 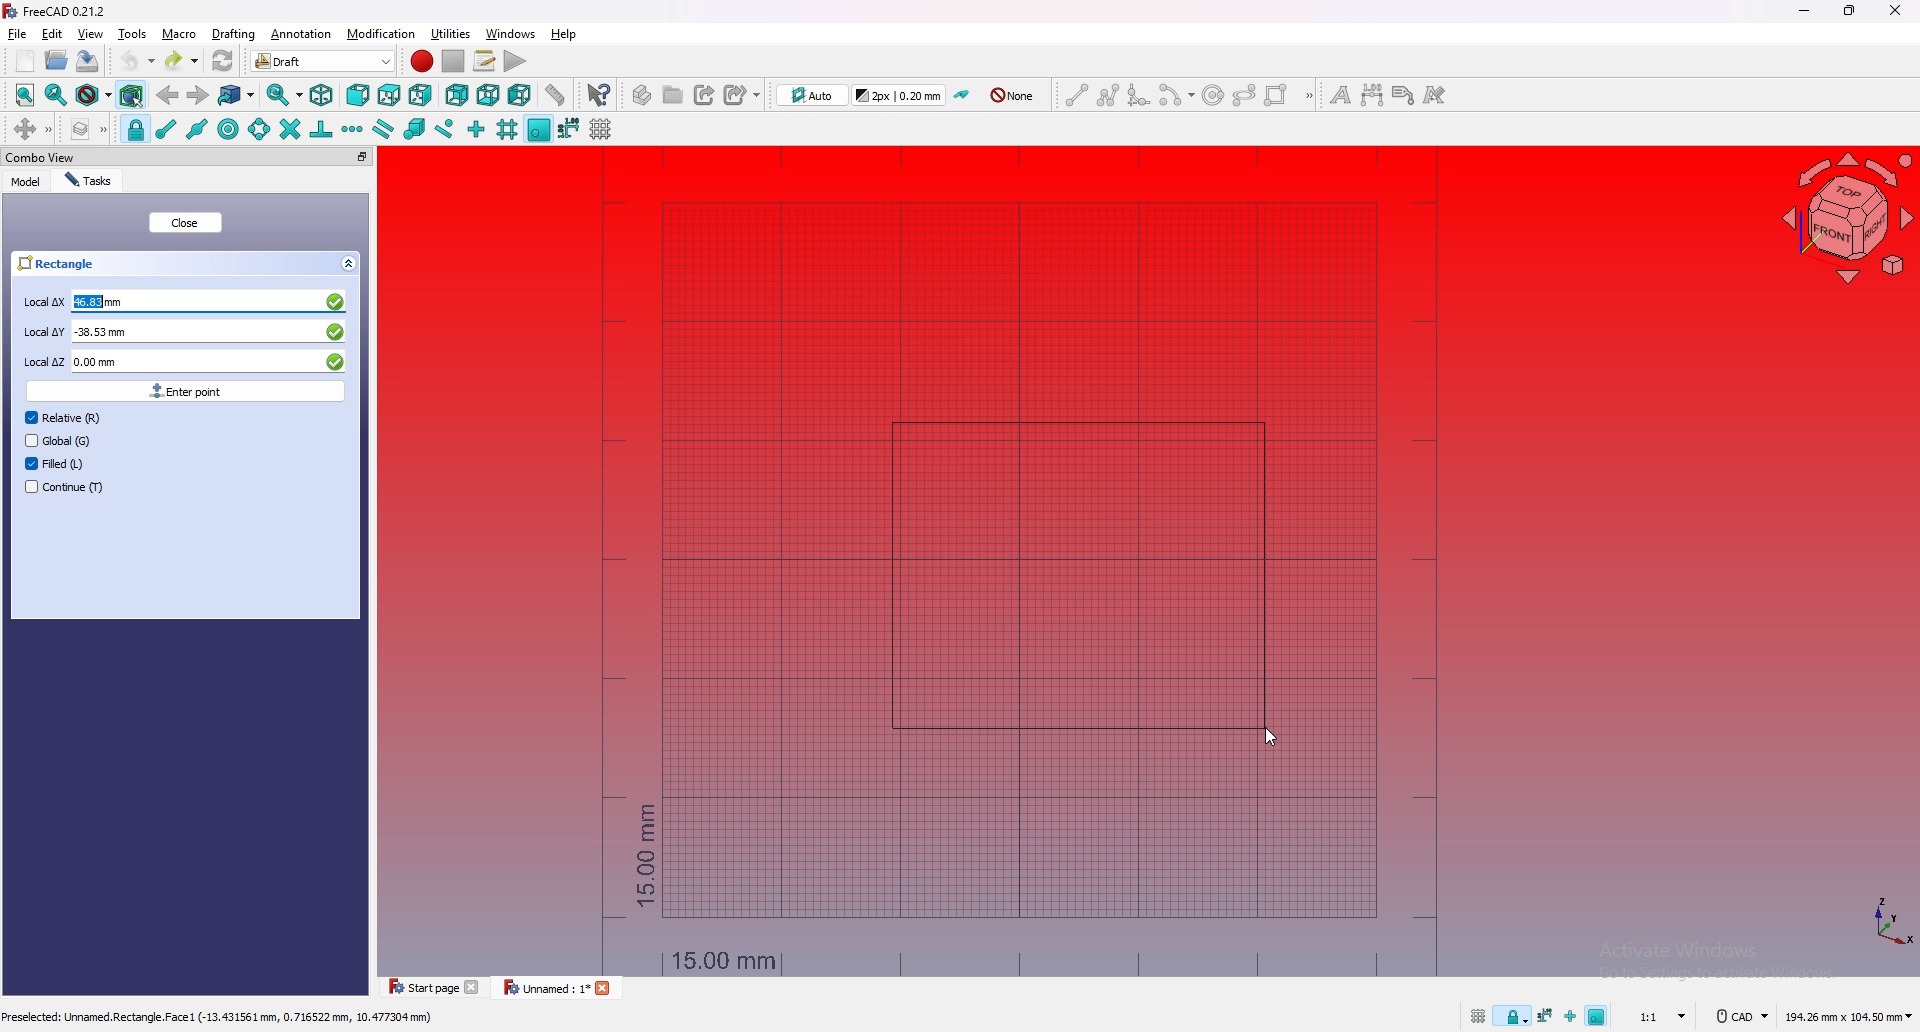 I want to click on line, so click(x=1076, y=95).